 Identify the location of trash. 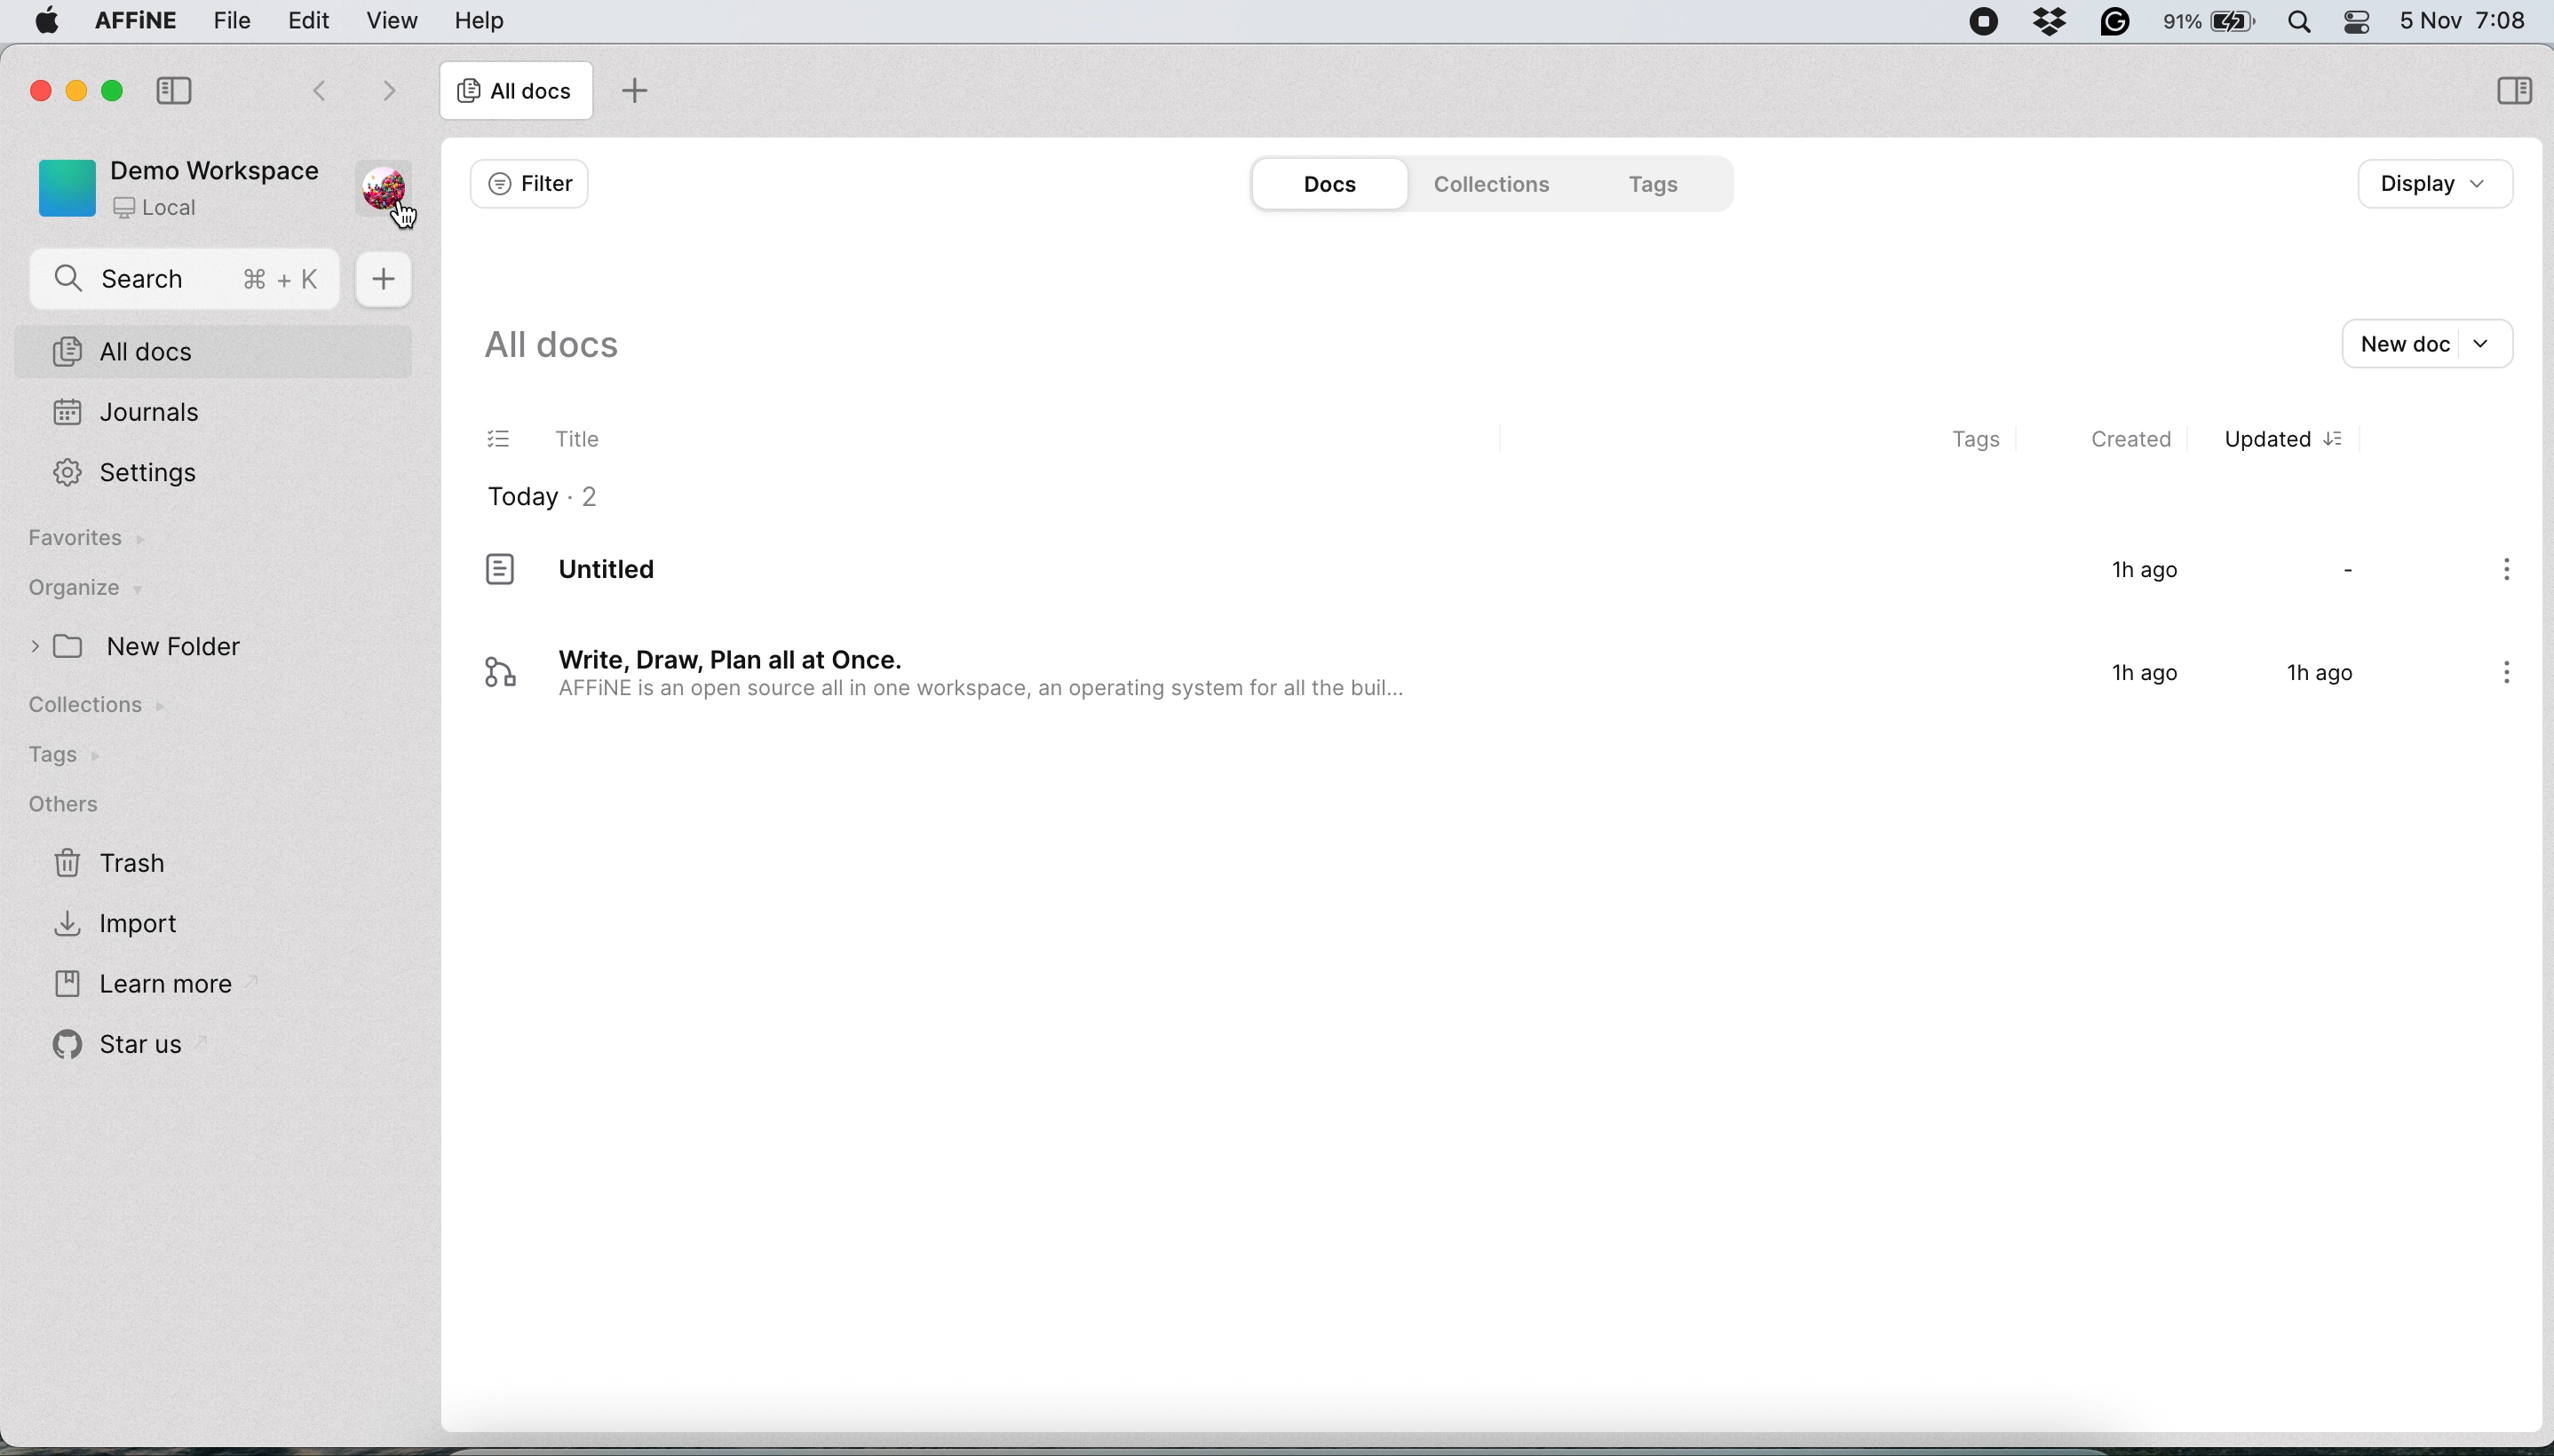
(115, 867).